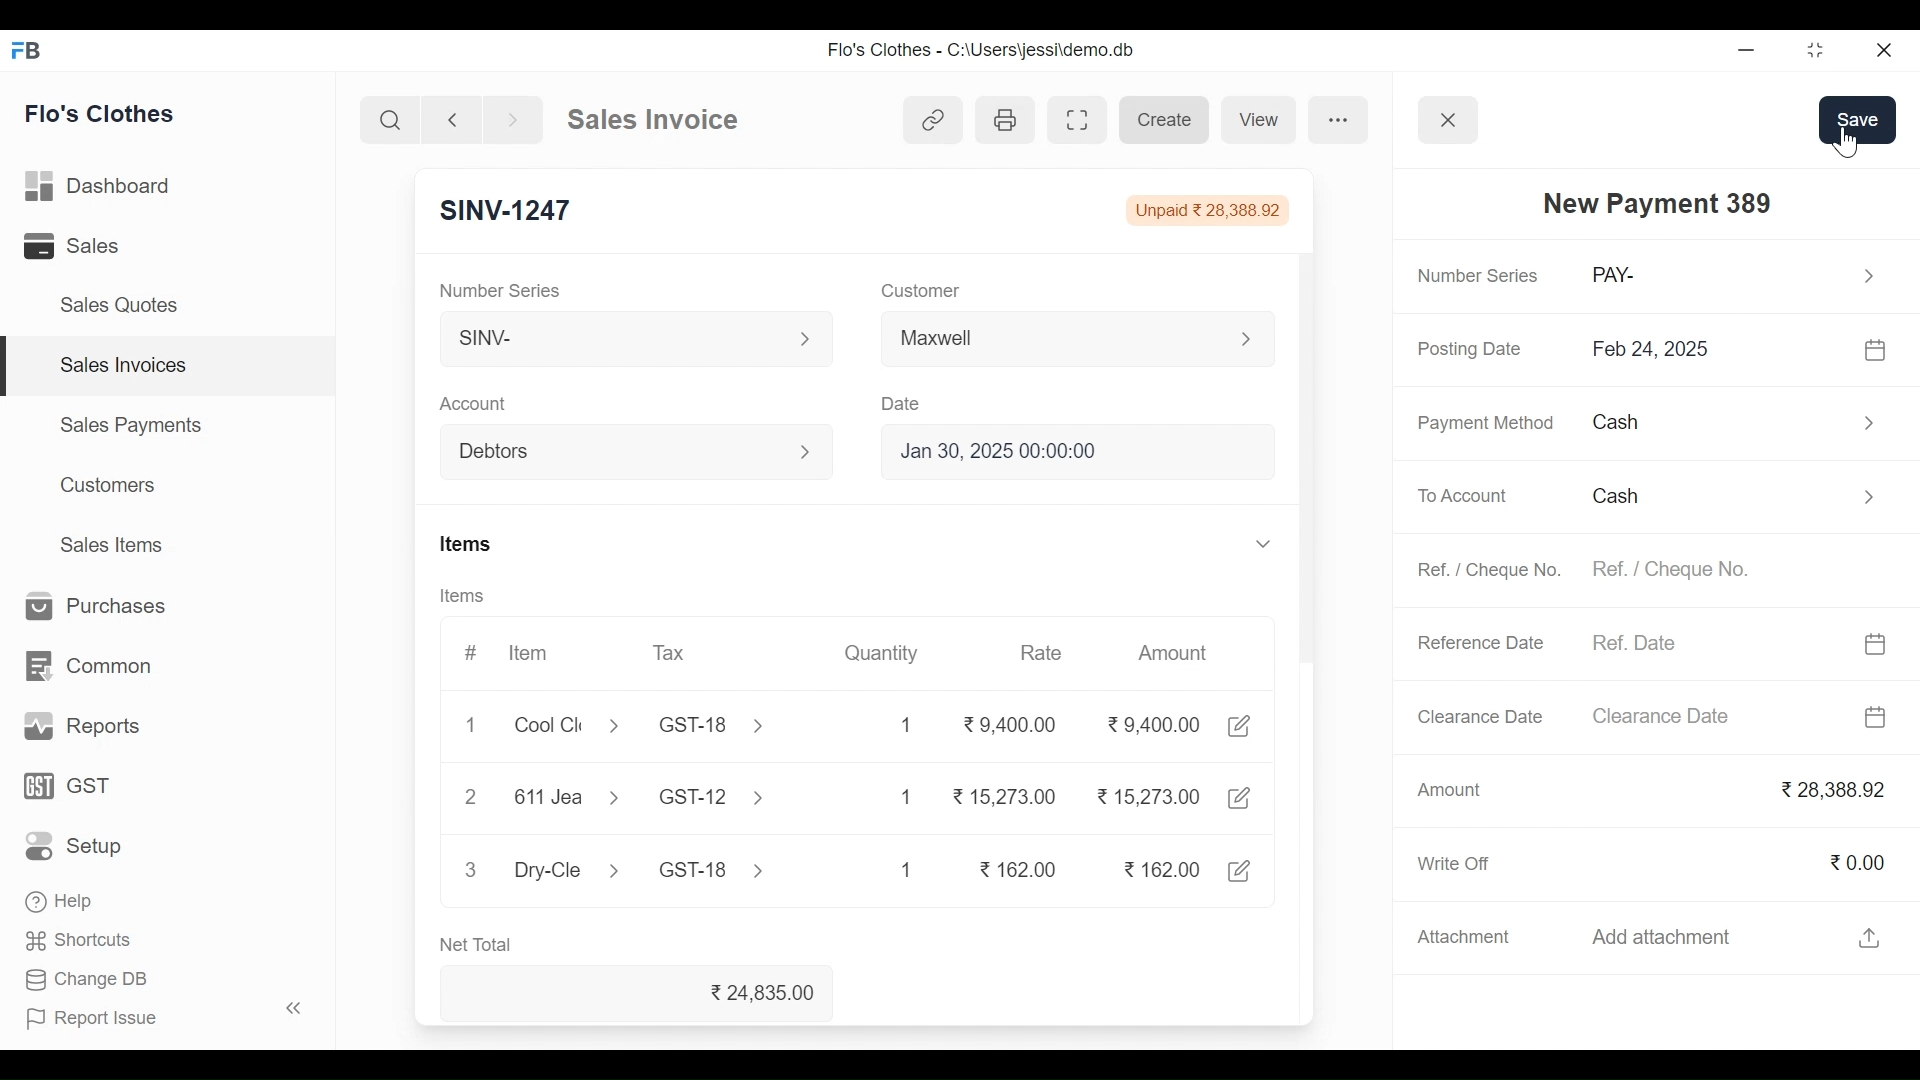 This screenshot has height=1080, width=1920. I want to click on Write Off, so click(1462, 864).